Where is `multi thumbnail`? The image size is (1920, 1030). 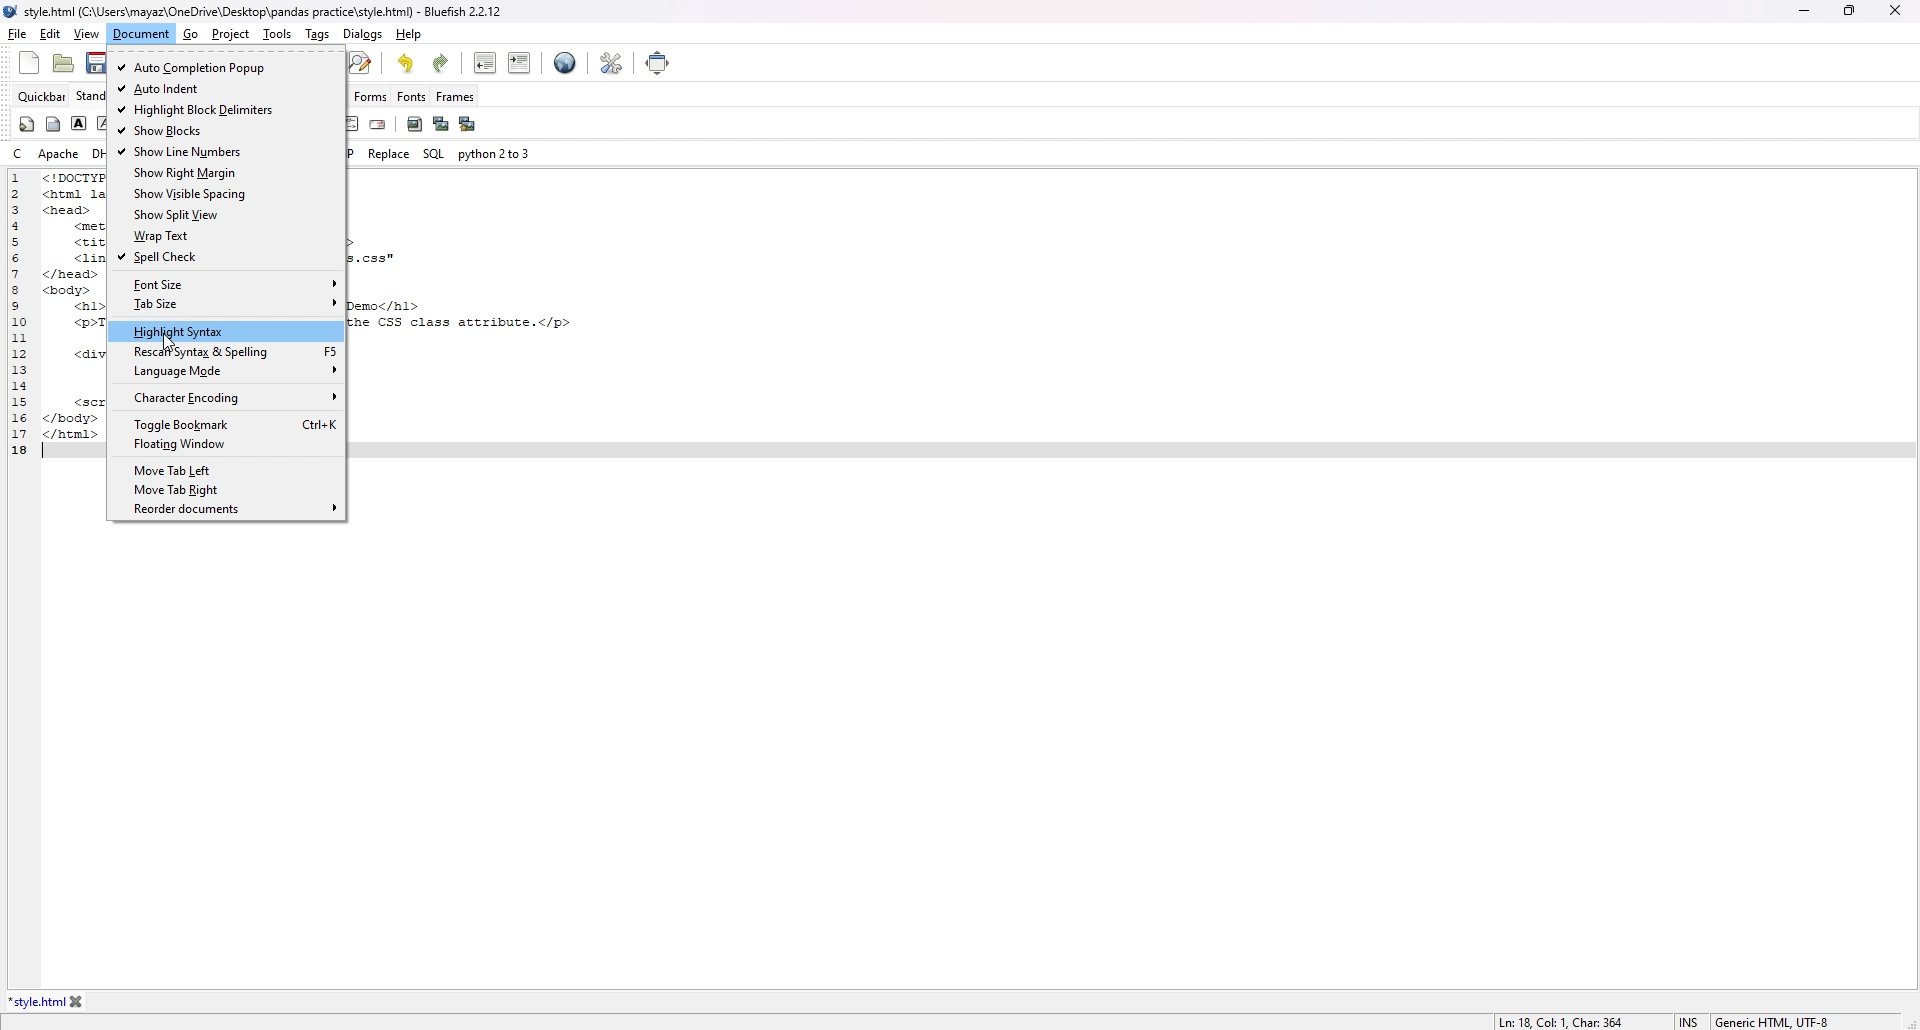 multi thumbnail is located at coordinates (469, 125).